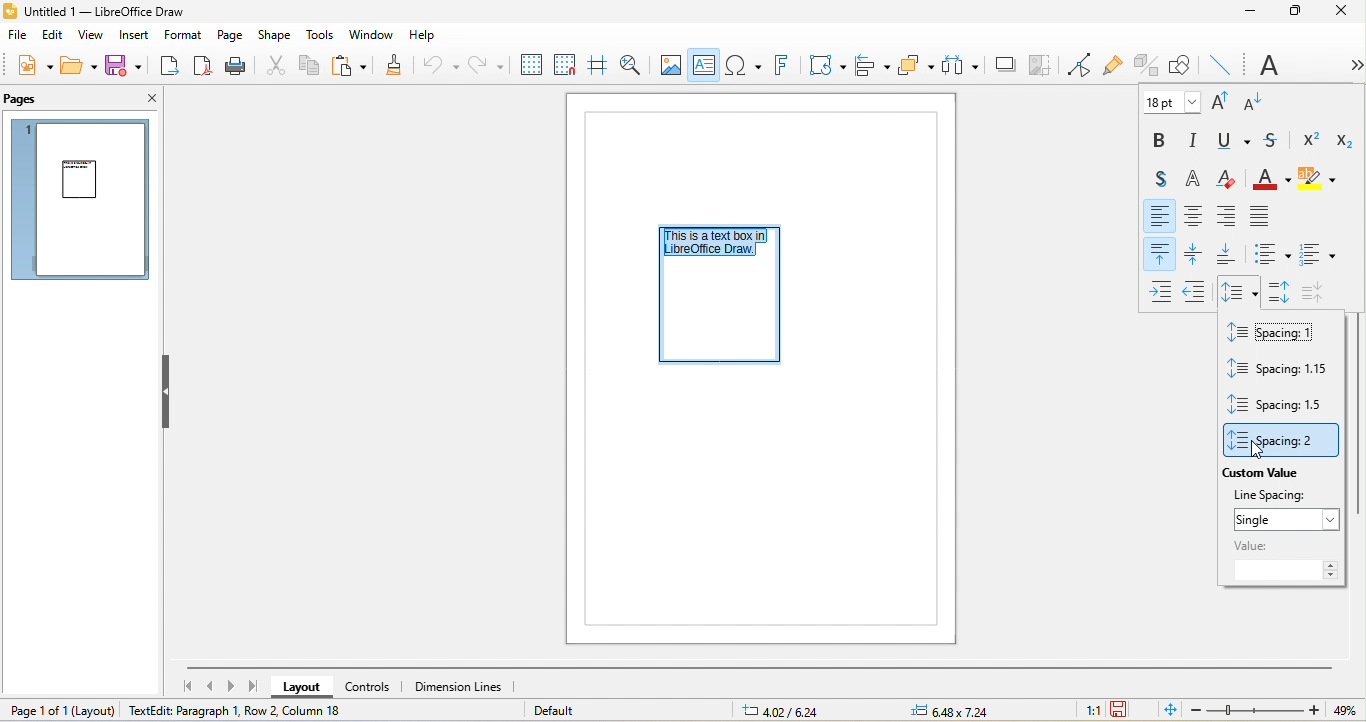 This screenshot has height=722, width=1366. Describe the element at coordinates (1288, 518) in the screenshot. I see `single` at that location.